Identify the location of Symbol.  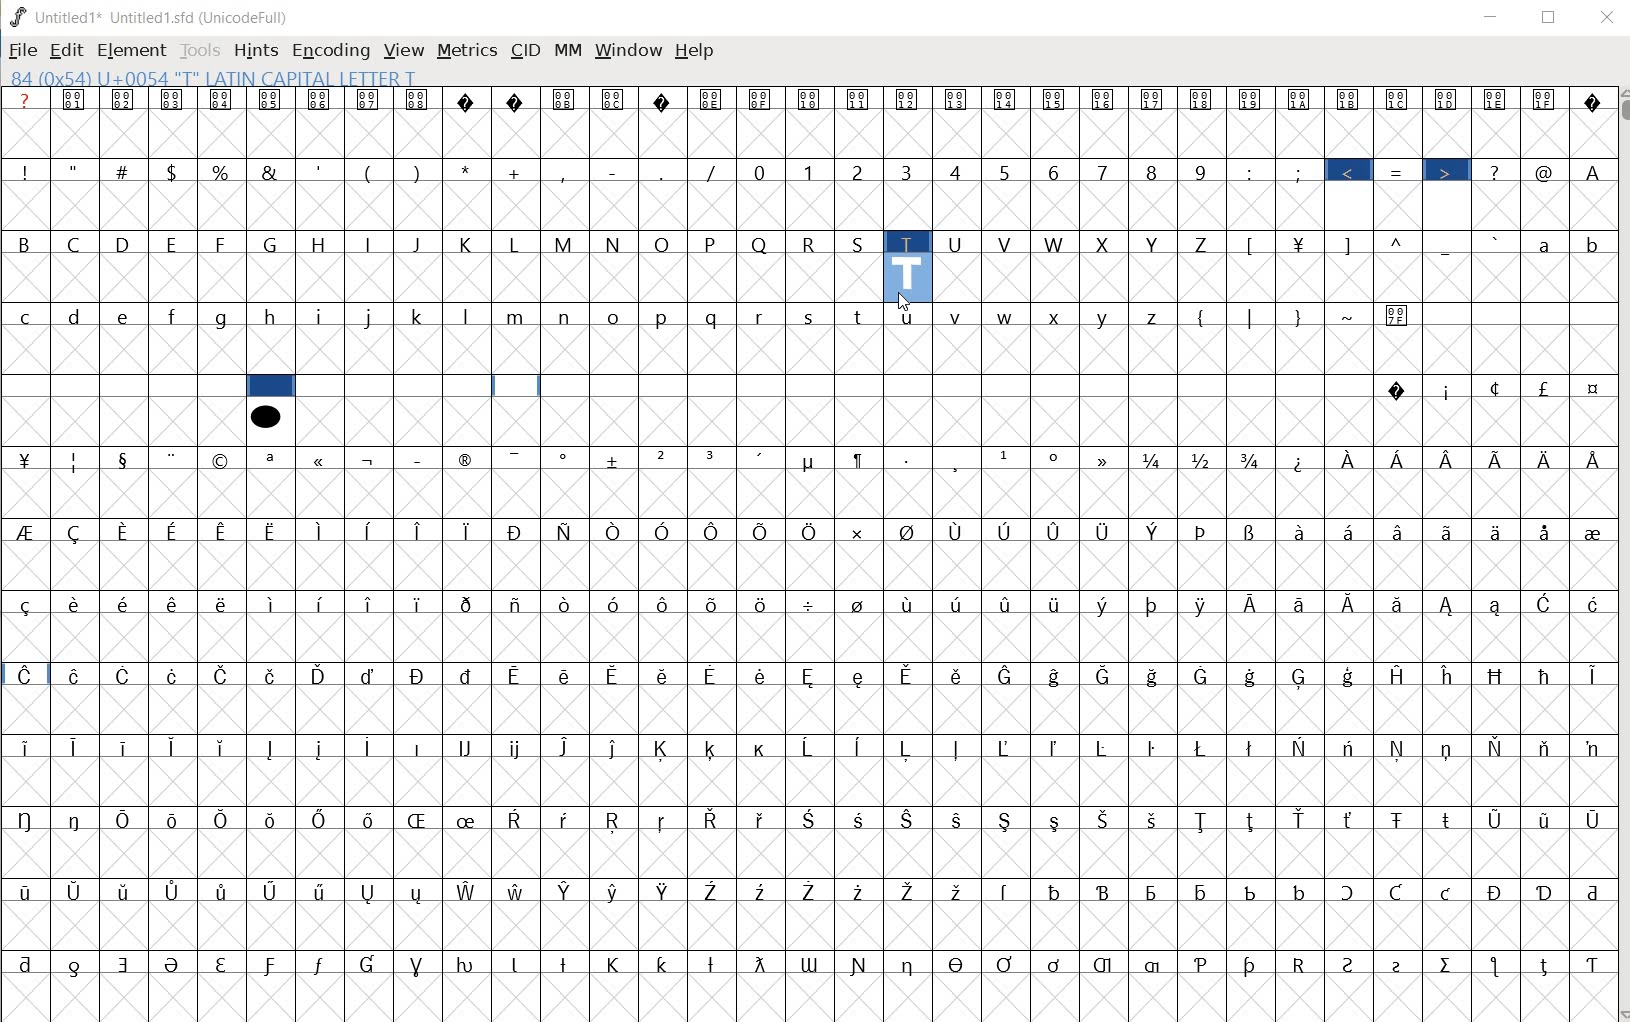
(1547, 532).